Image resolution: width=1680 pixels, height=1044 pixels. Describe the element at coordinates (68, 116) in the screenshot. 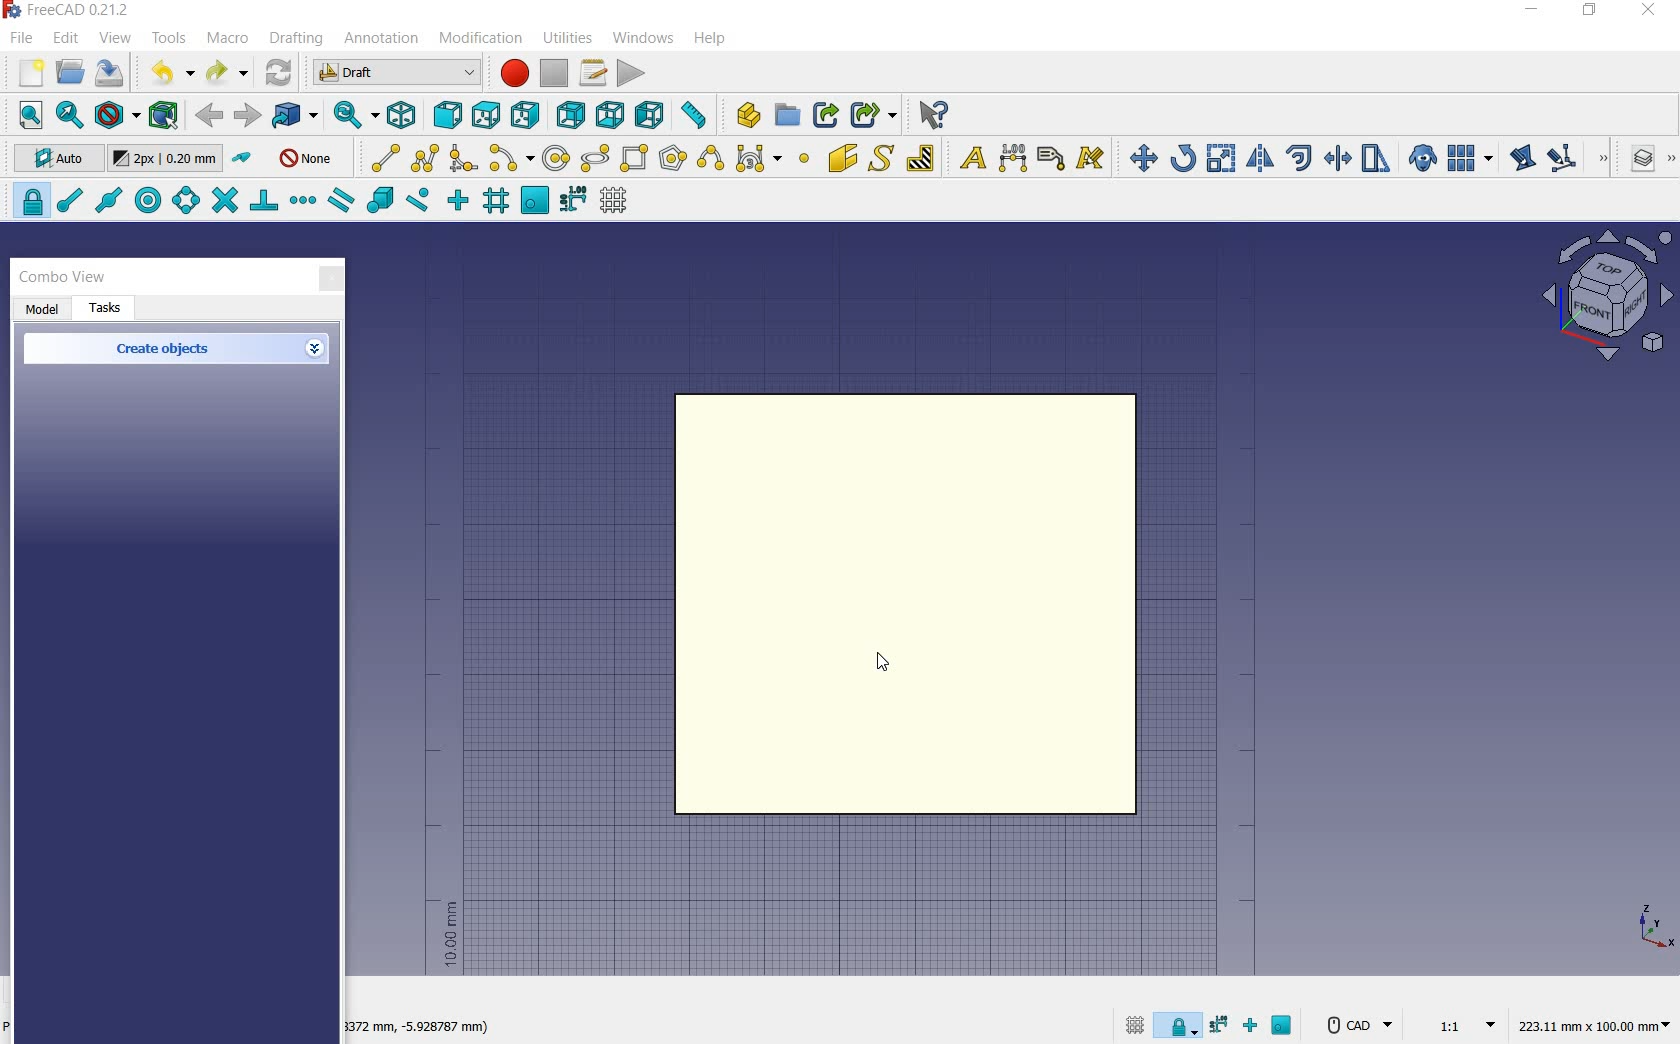

I see `fit selection` at that location.